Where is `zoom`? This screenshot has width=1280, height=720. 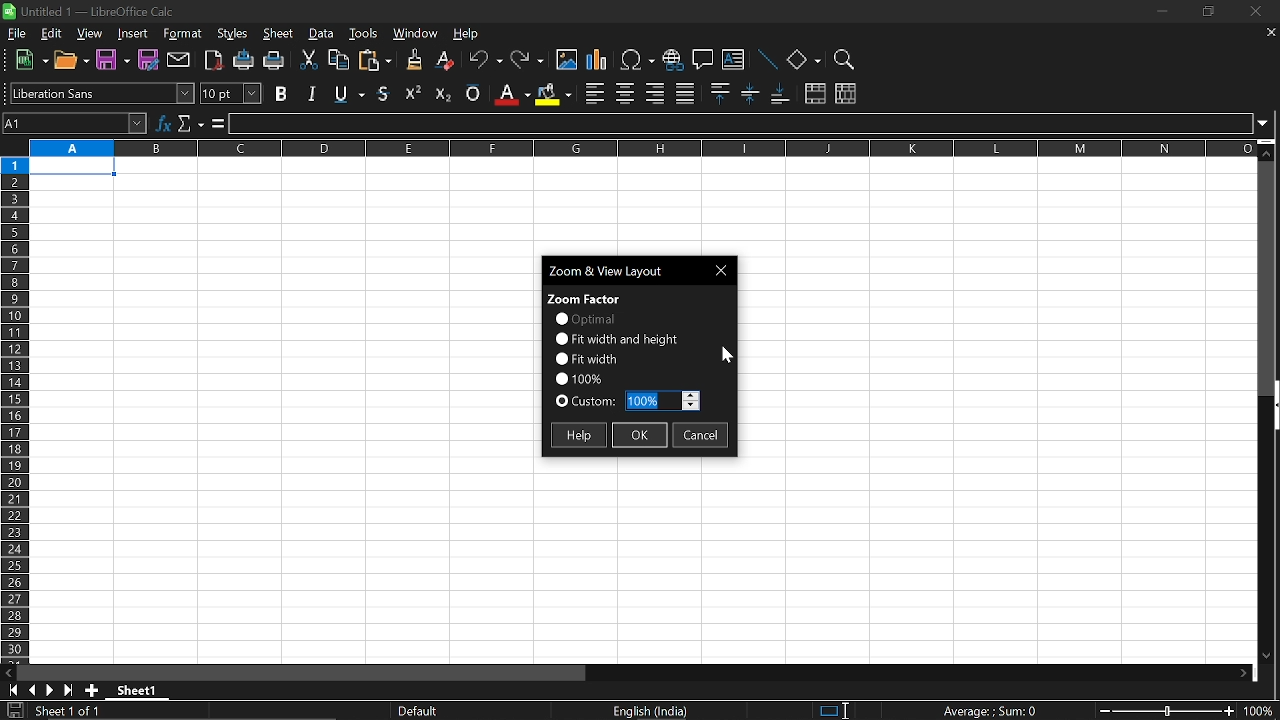 zoom is located at coordinates (842, 60).